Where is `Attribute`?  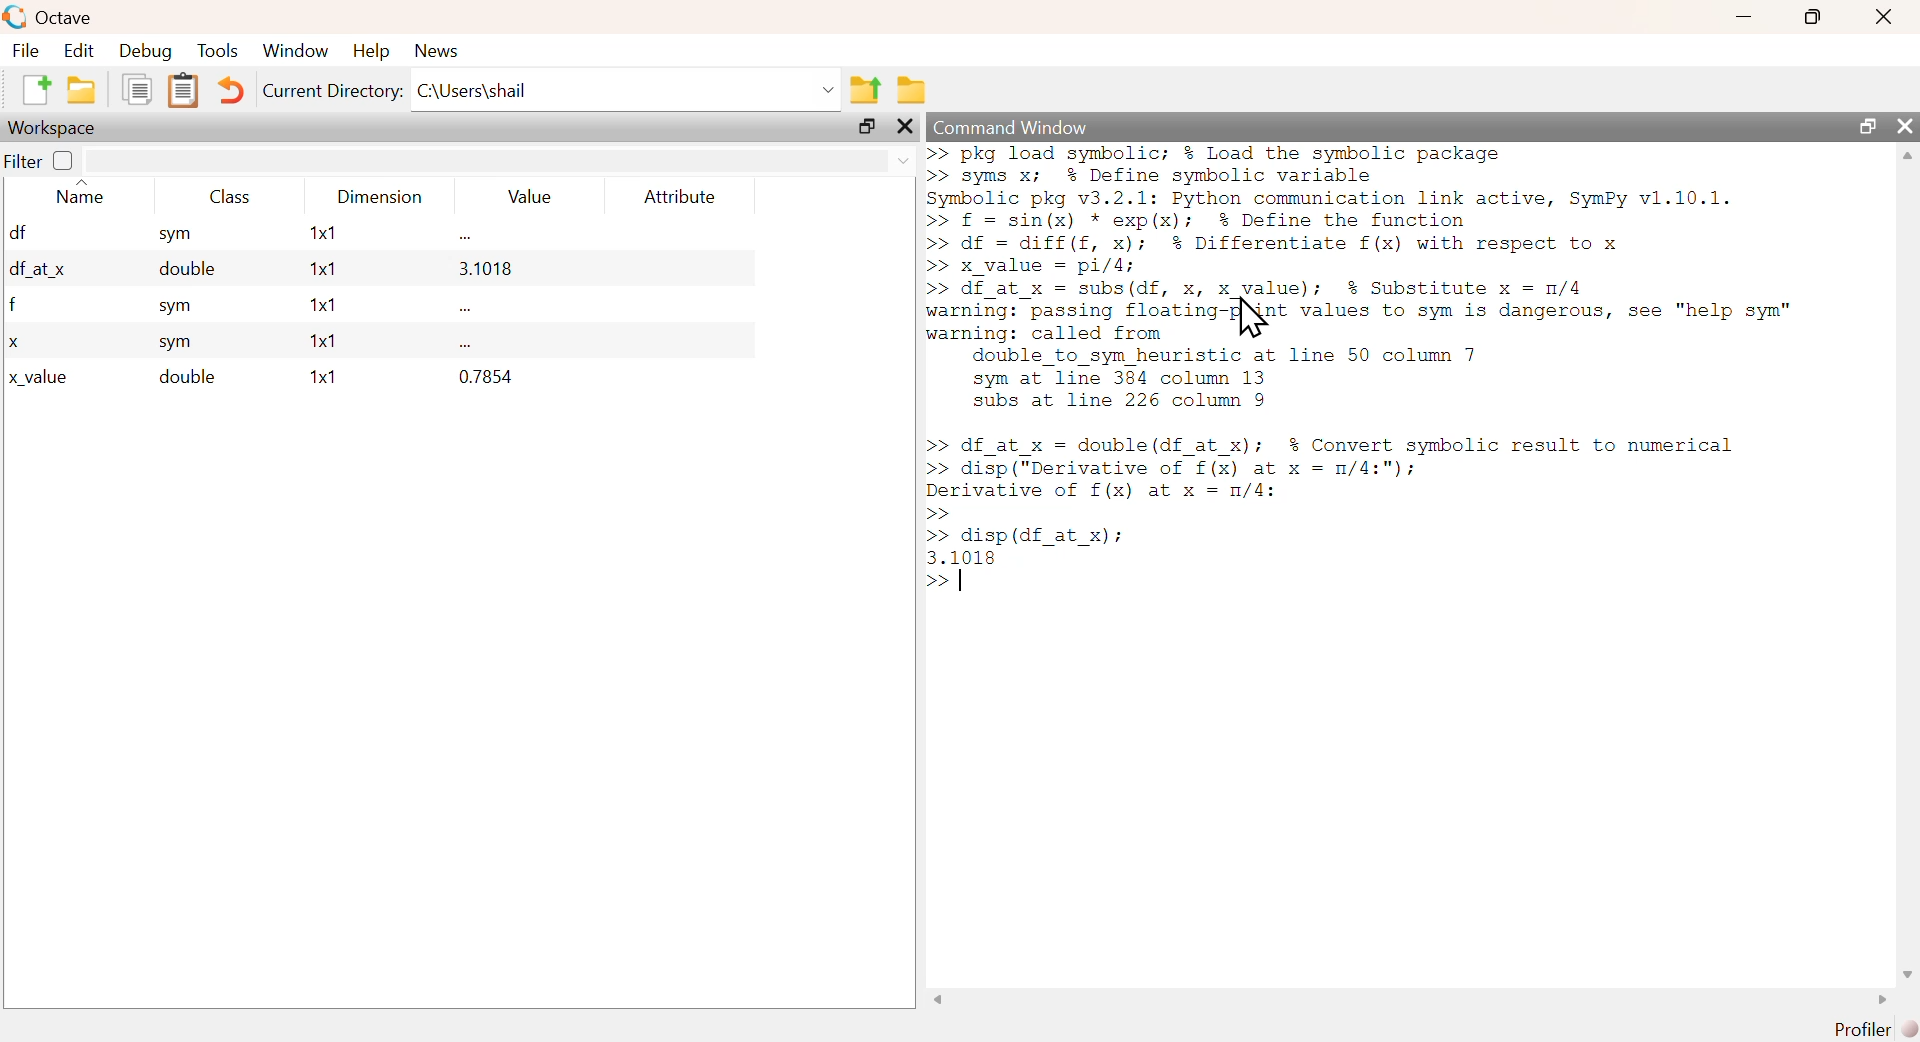 Attribute is located at coordinates (681, 196).